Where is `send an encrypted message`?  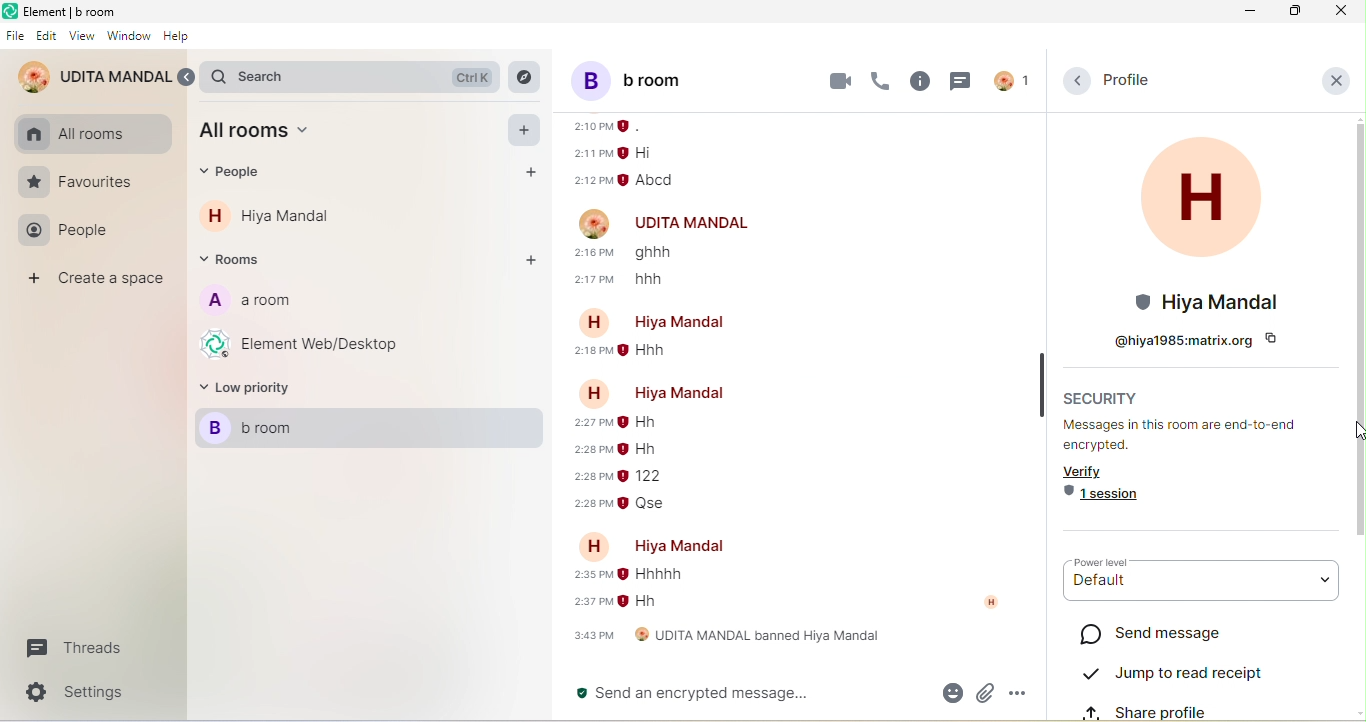 send an encrypted message is located at coordinates (744, 694).